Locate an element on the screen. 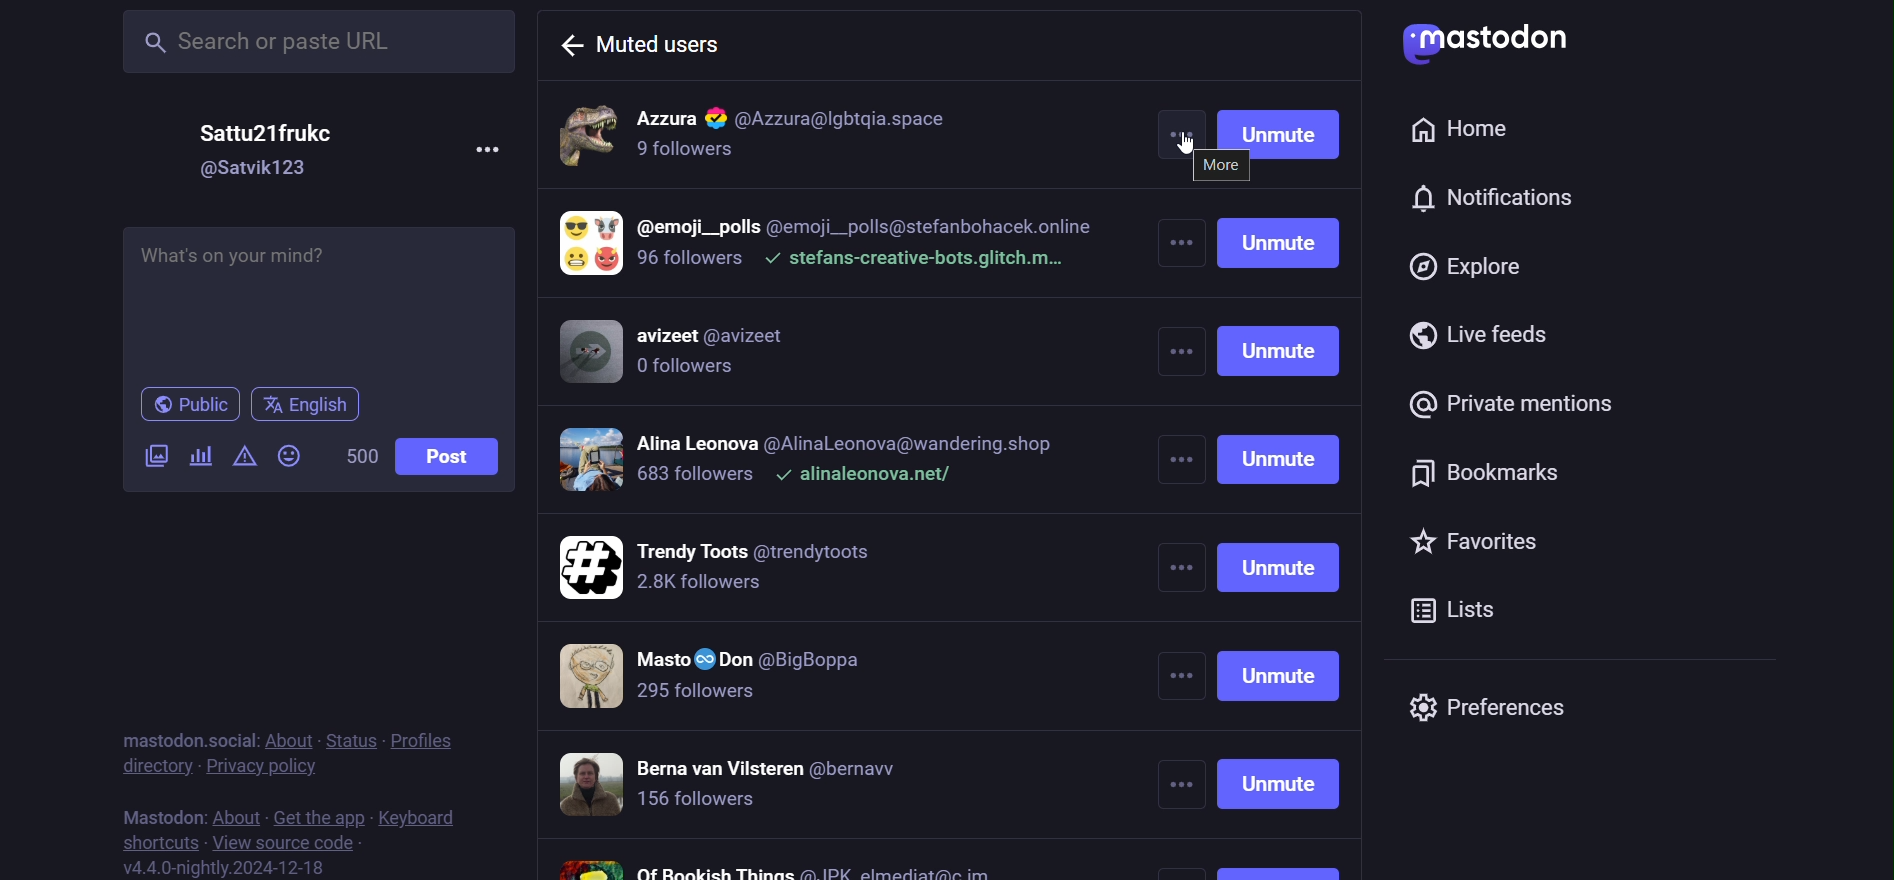 This screenshot has height=880, width=1894. muter users 7 is located at coordinates (766, 785).